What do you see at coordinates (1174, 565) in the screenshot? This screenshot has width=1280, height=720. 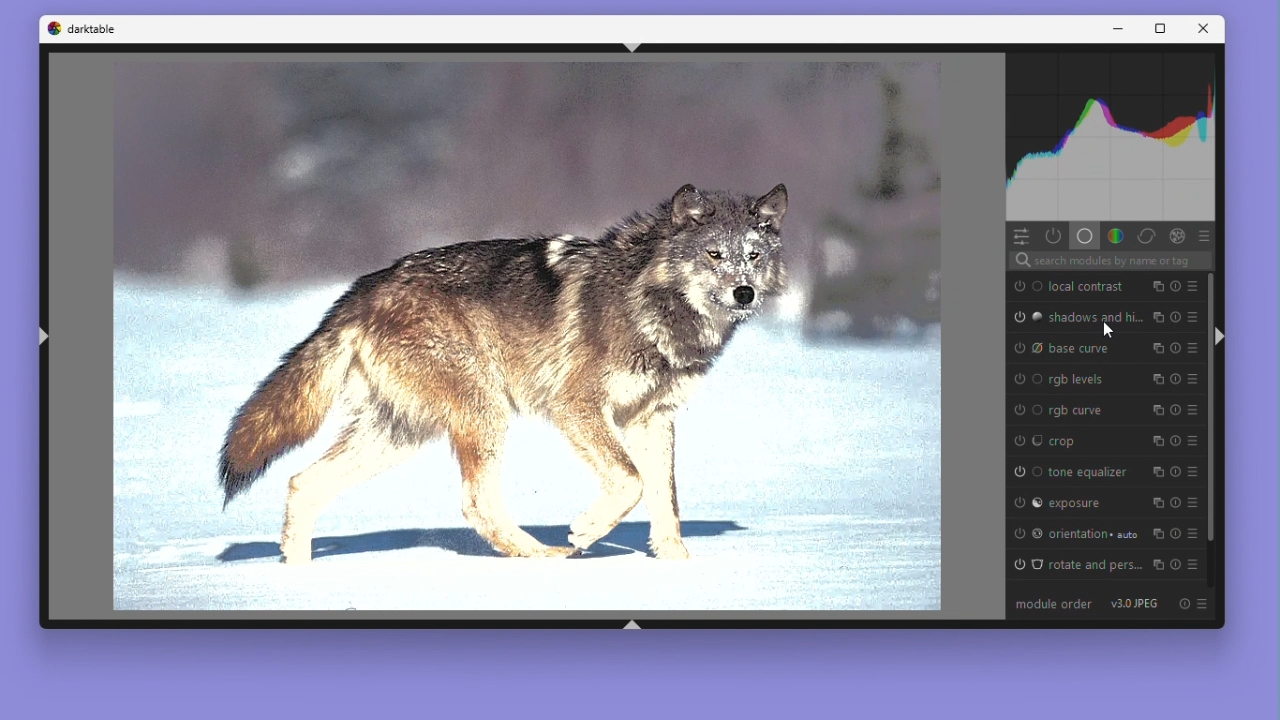 I see `reset parameters` at bounding box center [1174, 565].